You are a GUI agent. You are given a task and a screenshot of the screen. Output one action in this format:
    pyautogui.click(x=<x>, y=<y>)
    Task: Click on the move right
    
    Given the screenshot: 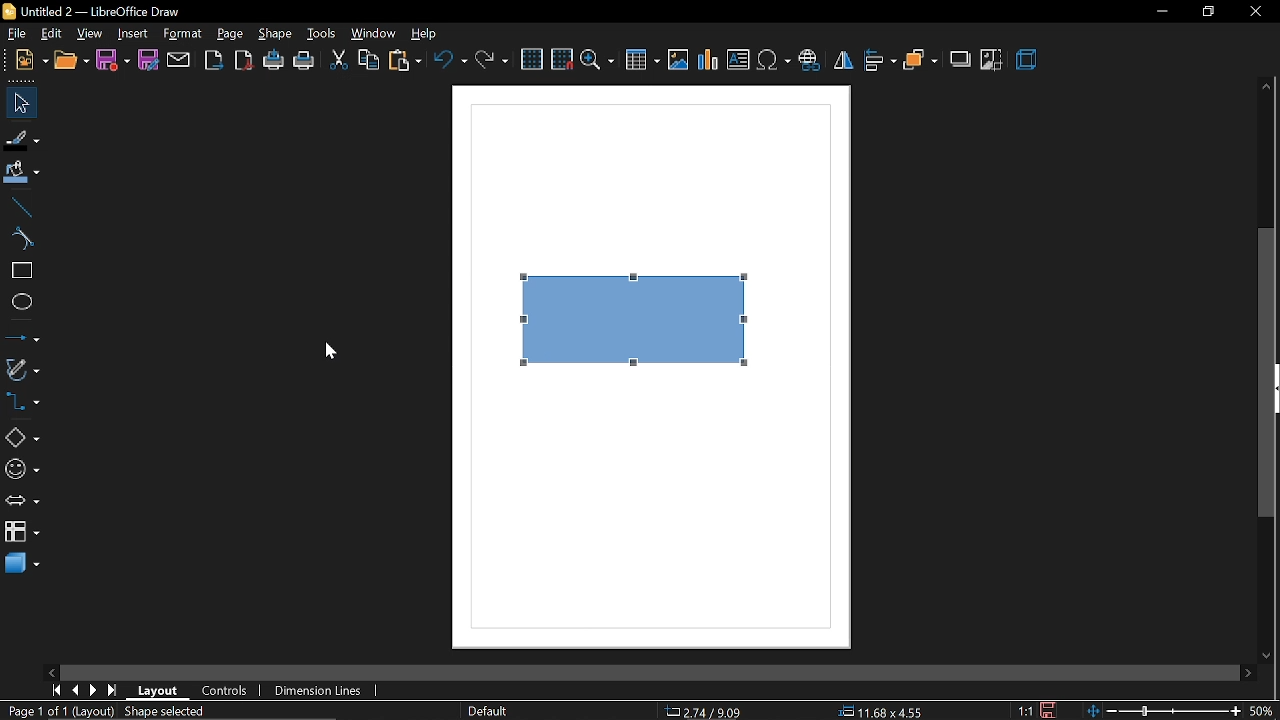 What is the action you would take?
    pyautogui.click(x=1246, y=672)
    